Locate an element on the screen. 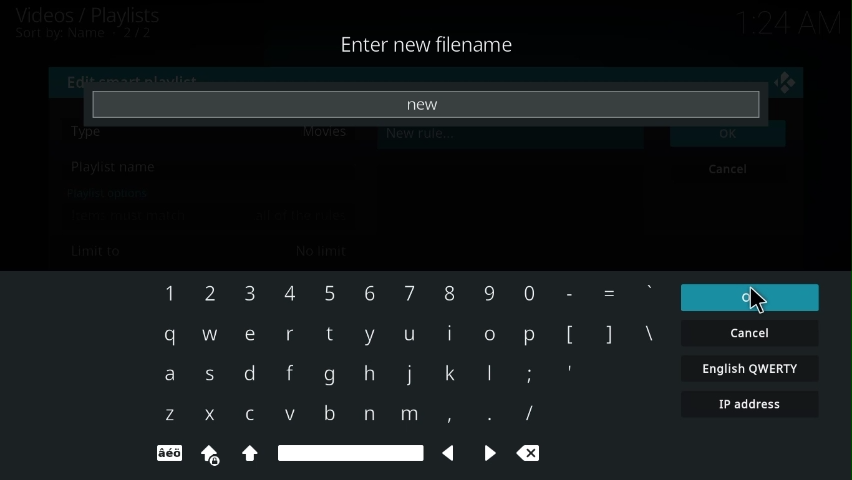  d is located at coordinates (248, 375).